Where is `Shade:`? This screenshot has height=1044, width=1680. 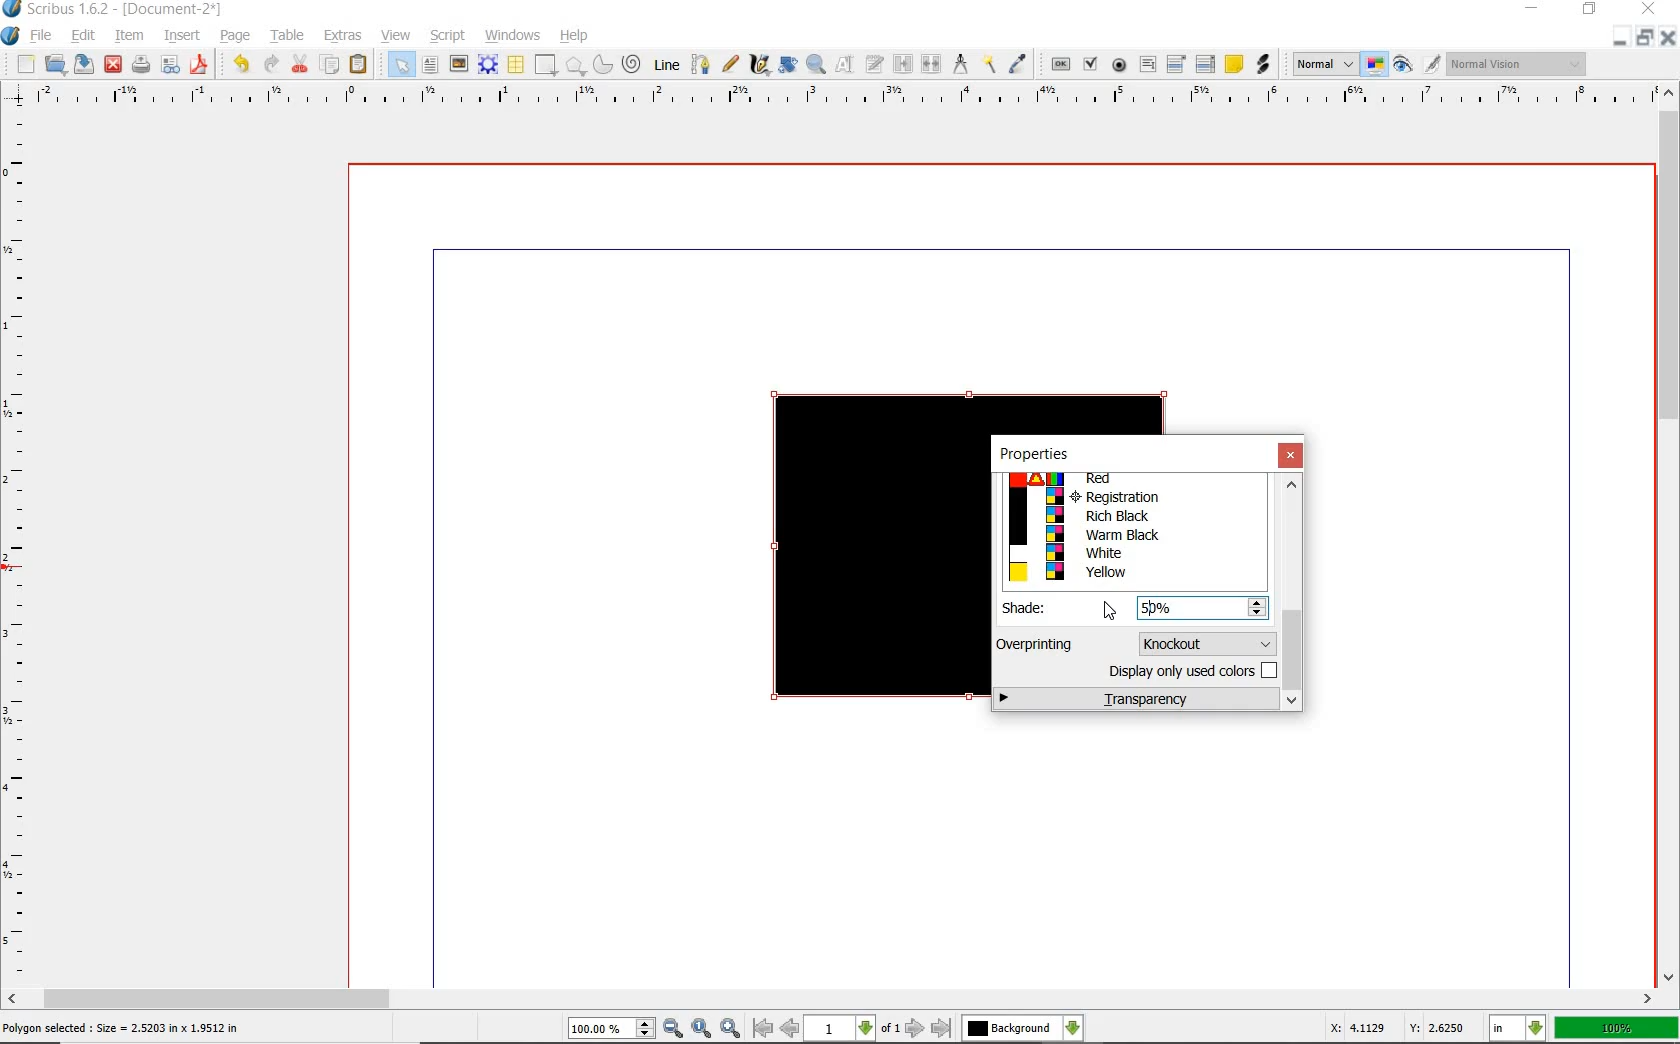 Shade: is located at coordinates (1038, 608).